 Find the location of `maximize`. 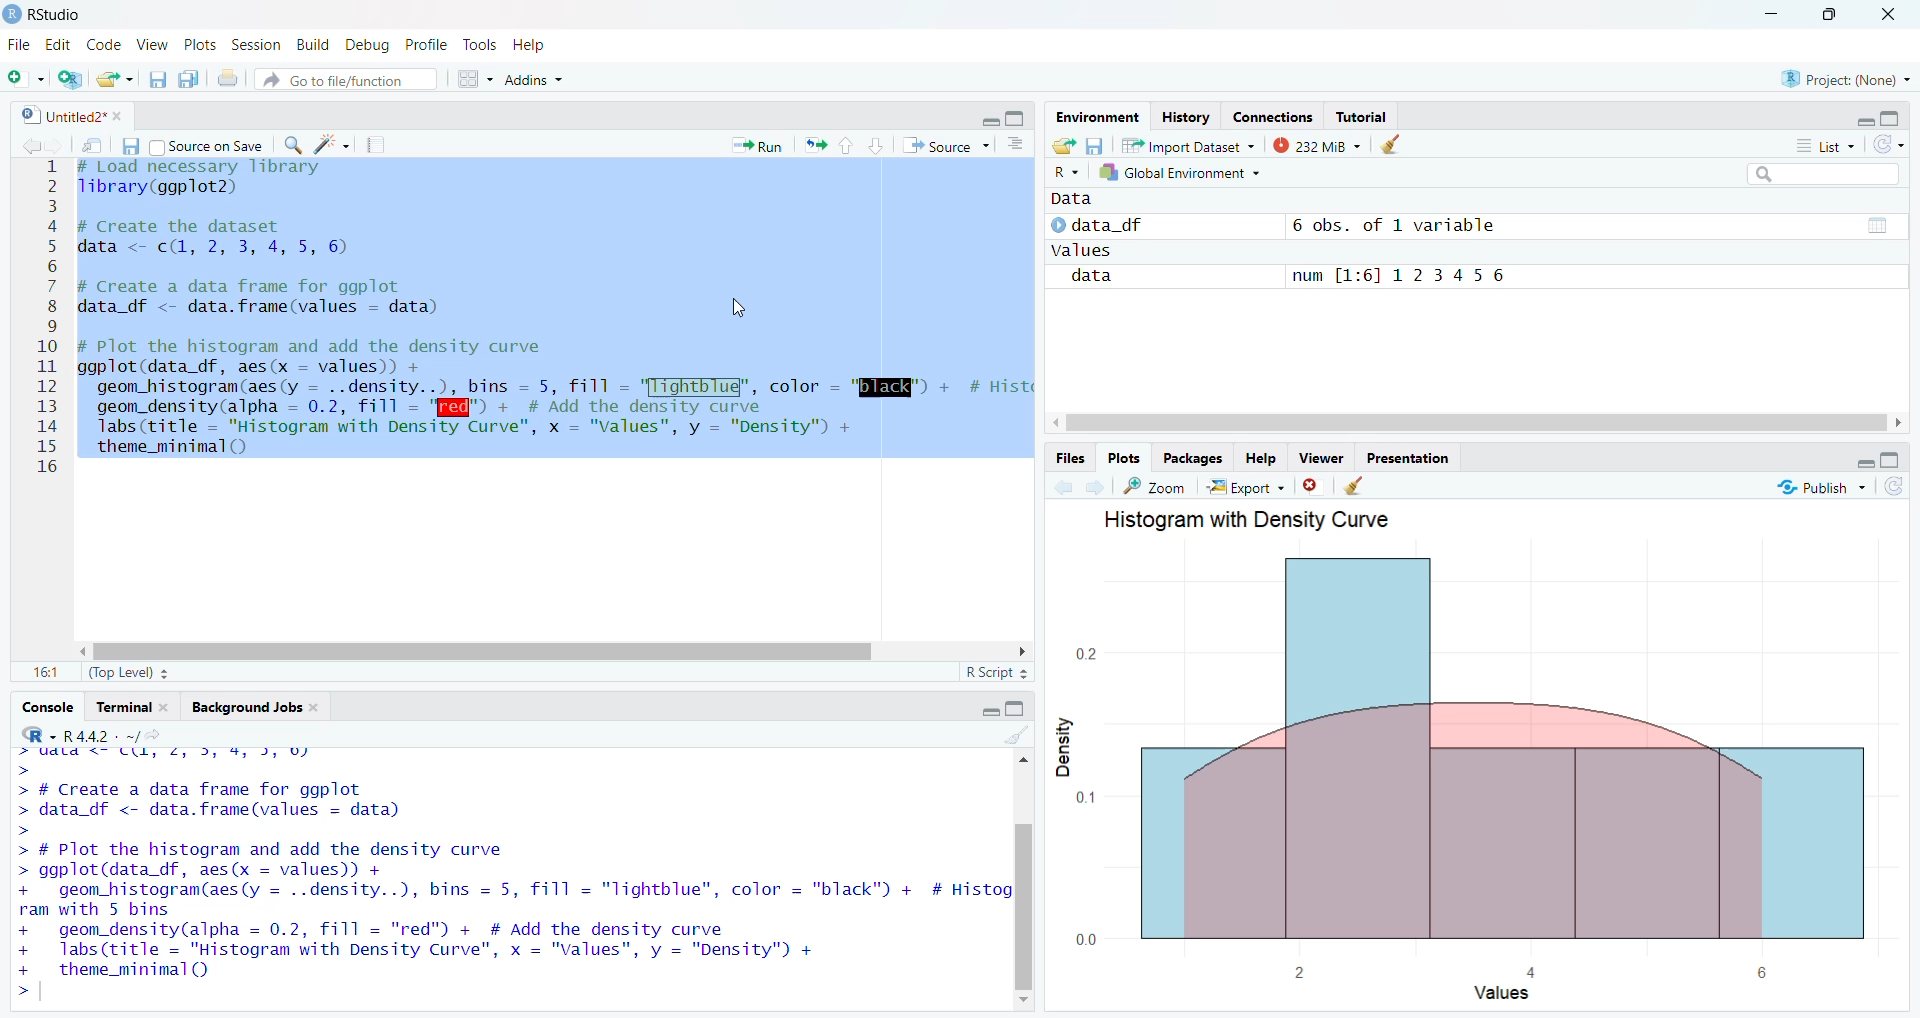

maximize is located at coordinates (1015, 705).